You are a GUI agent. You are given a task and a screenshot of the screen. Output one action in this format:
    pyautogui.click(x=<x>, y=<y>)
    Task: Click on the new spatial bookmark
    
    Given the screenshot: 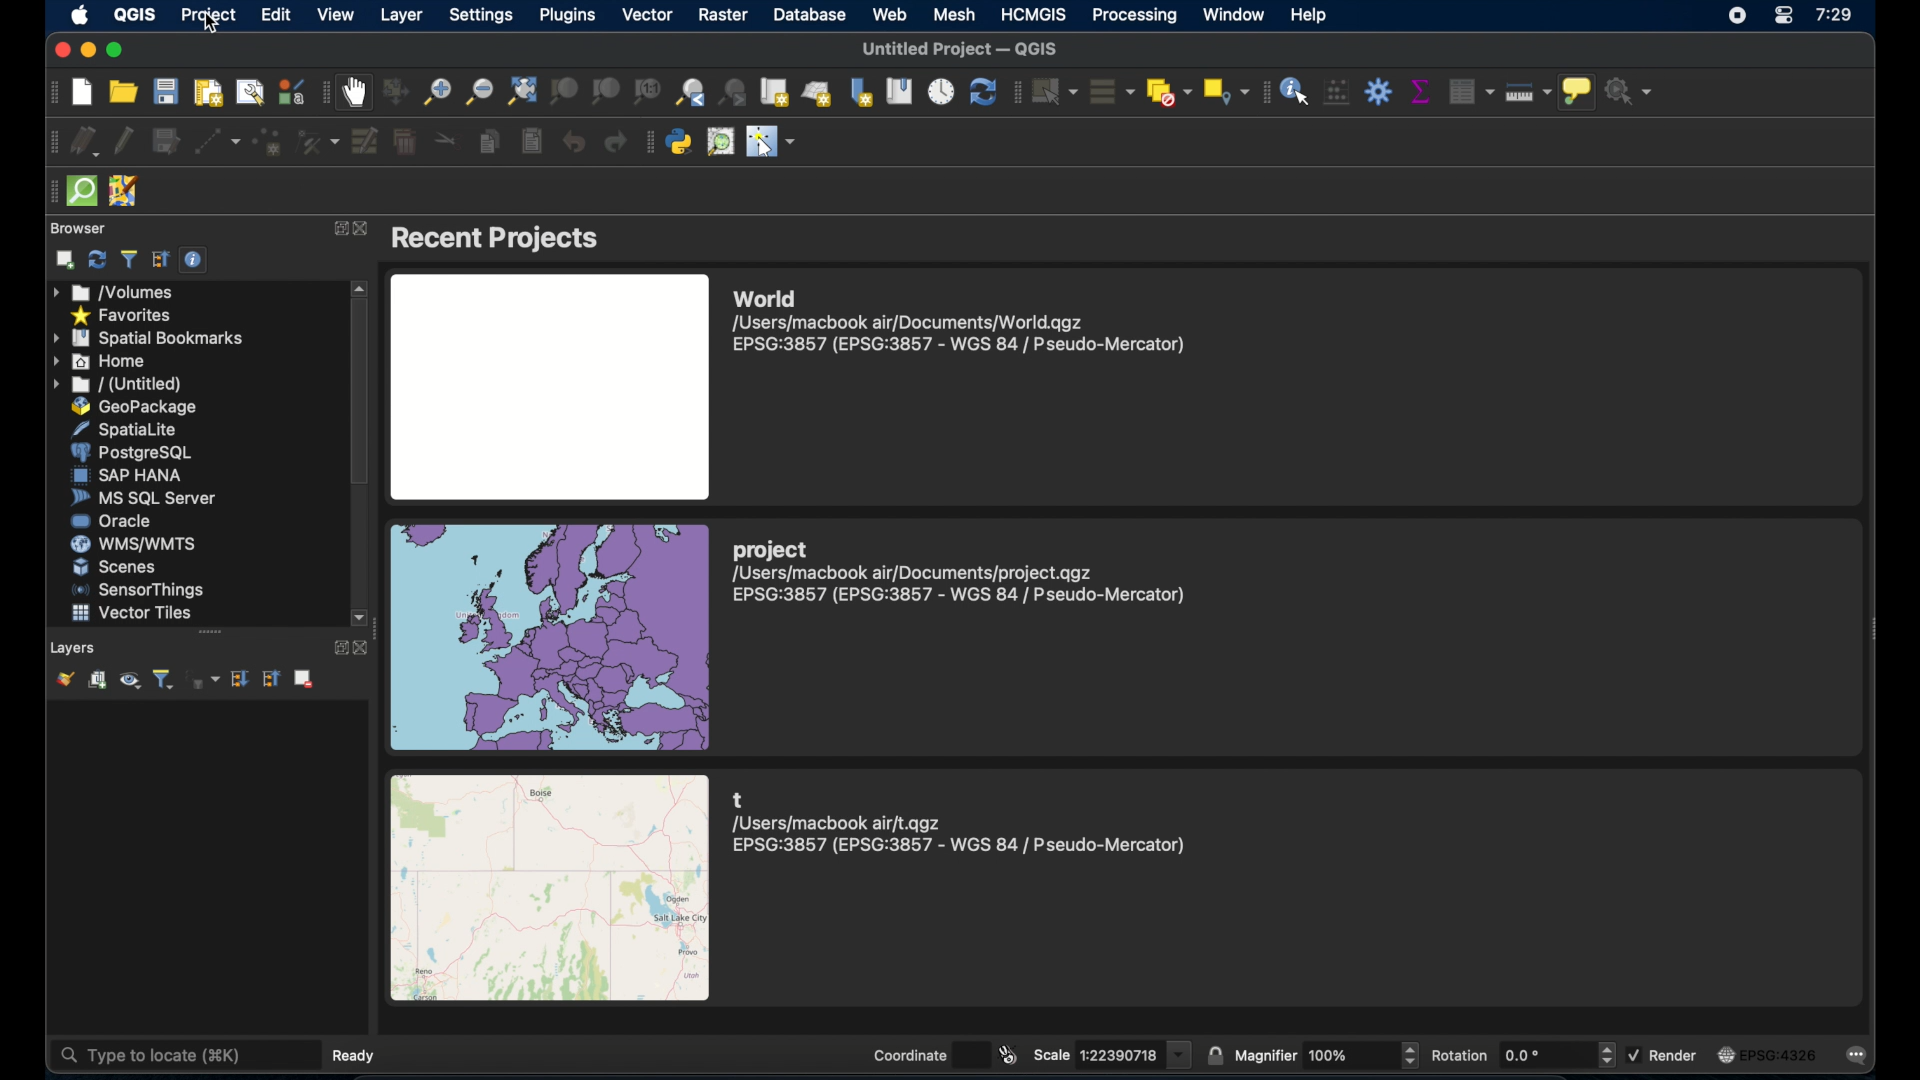 What is the action you would take?
    pyautogui.click(x=857, y=92)
    